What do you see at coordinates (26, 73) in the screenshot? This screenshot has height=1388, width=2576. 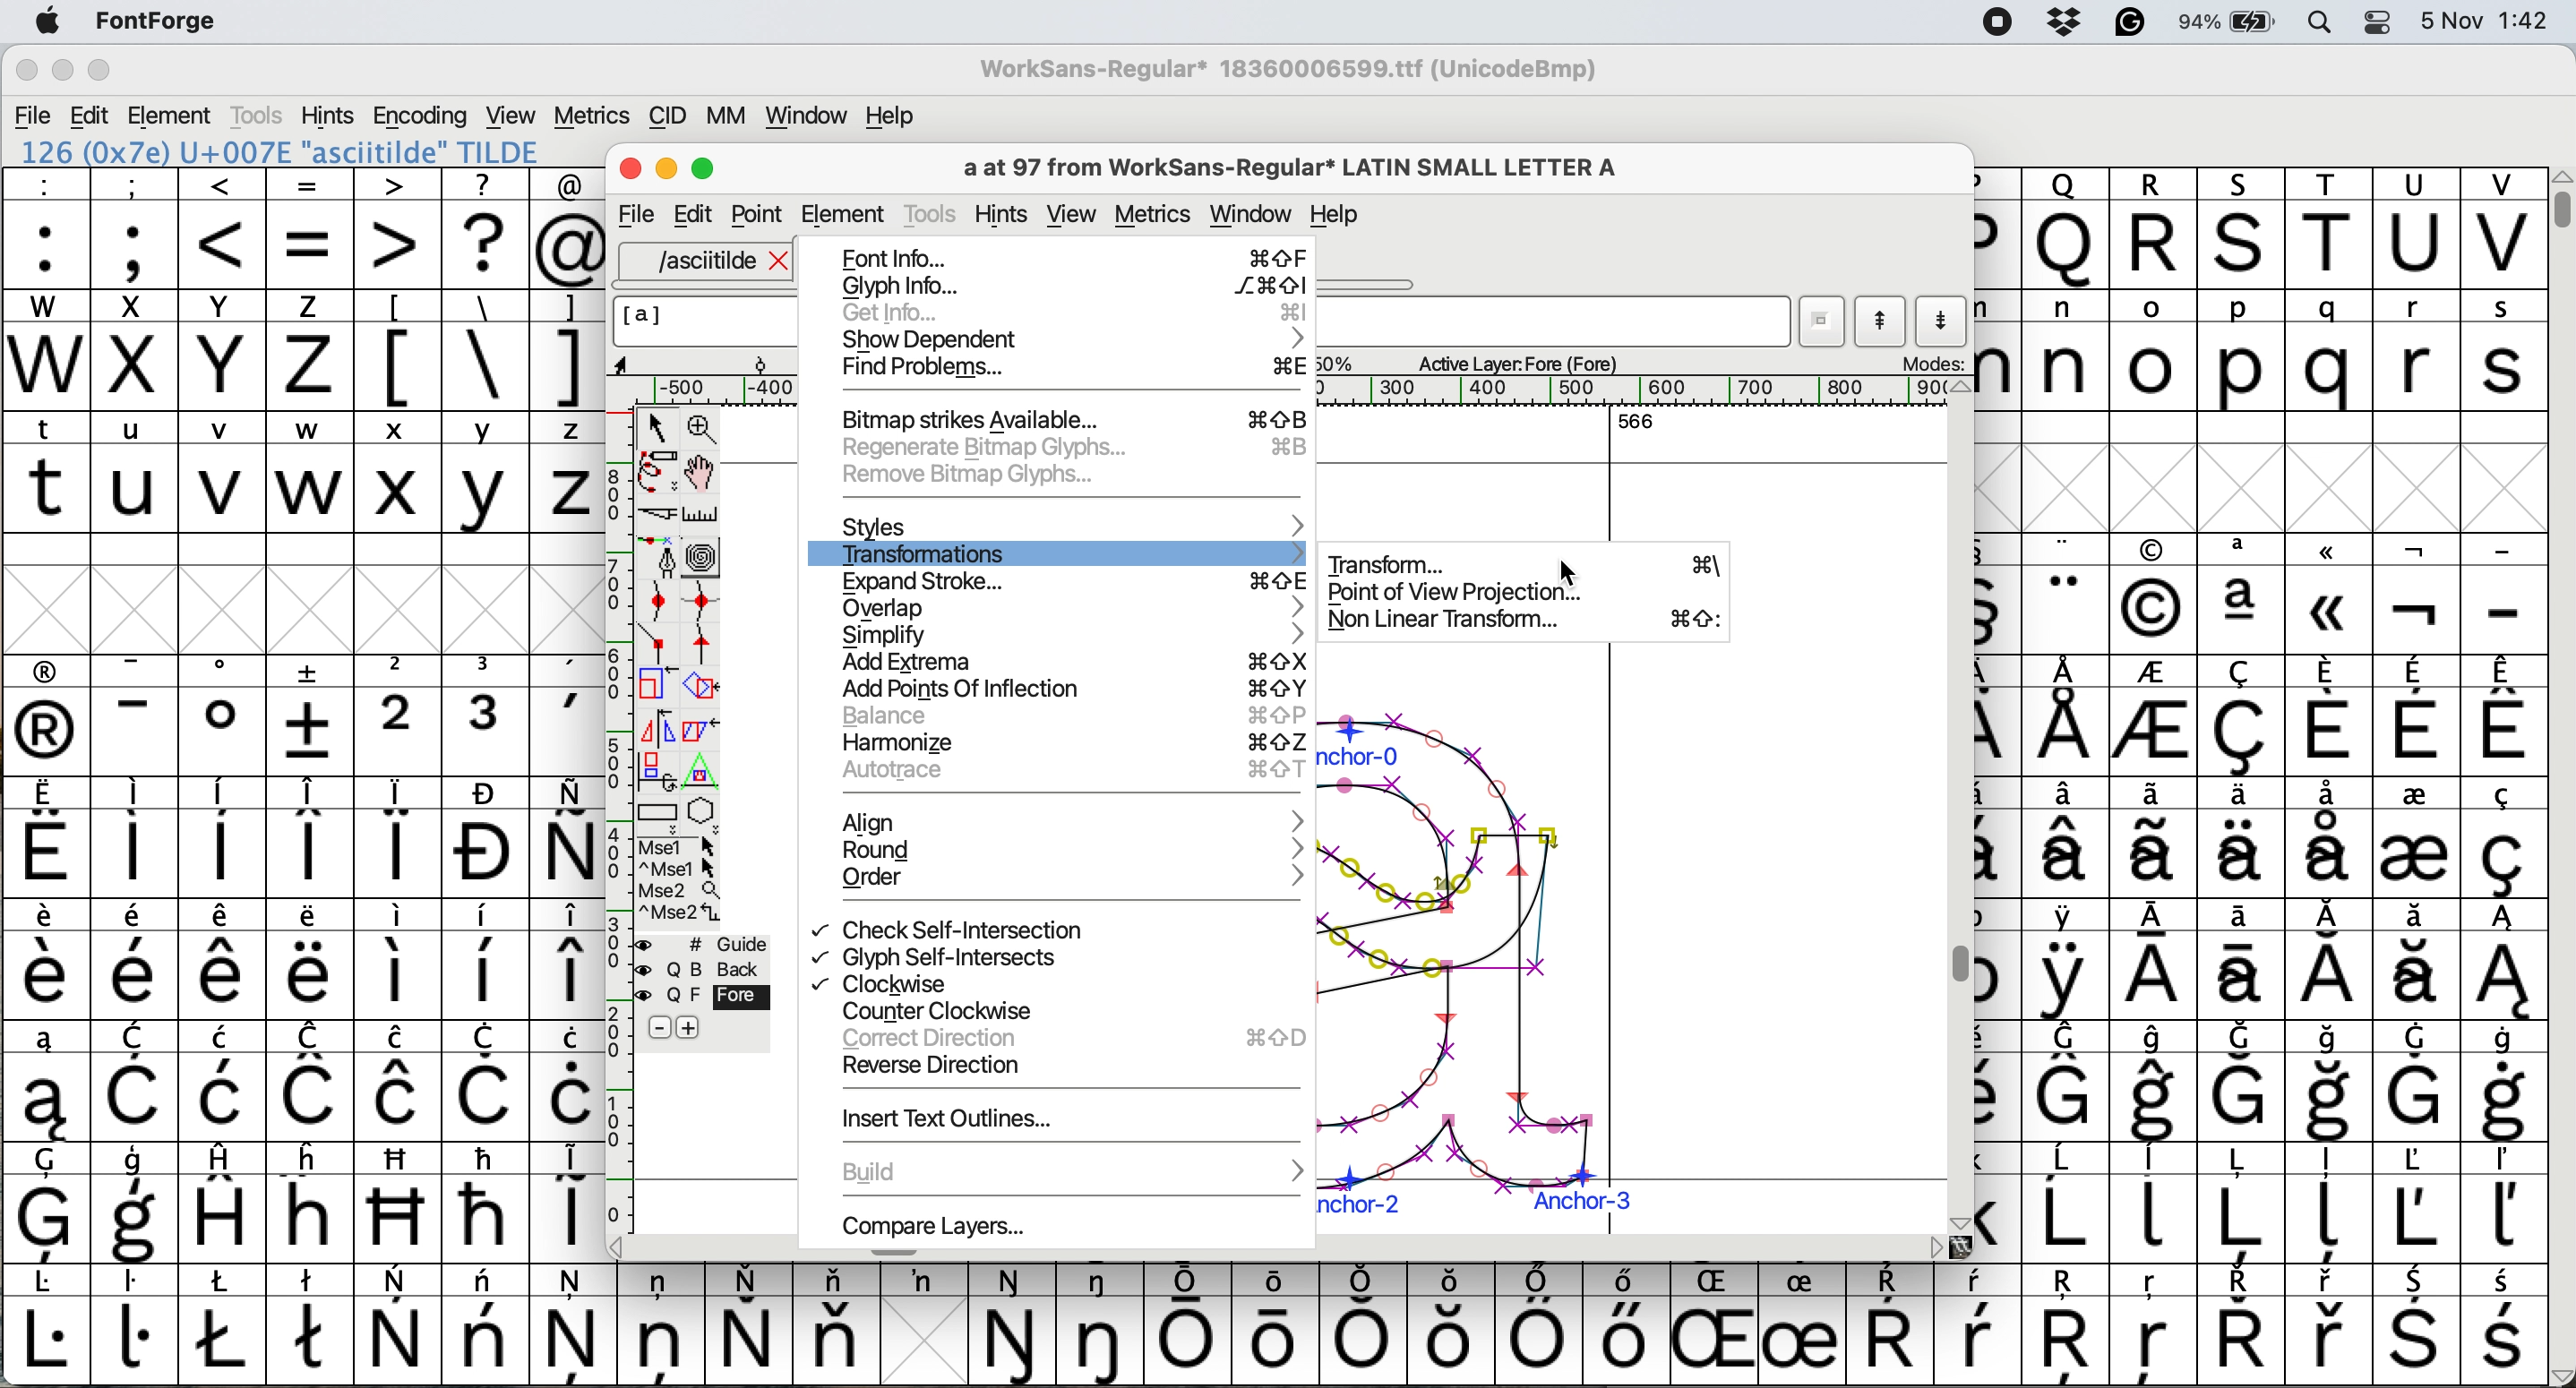 I see `close` at bounding box center [26, 73].